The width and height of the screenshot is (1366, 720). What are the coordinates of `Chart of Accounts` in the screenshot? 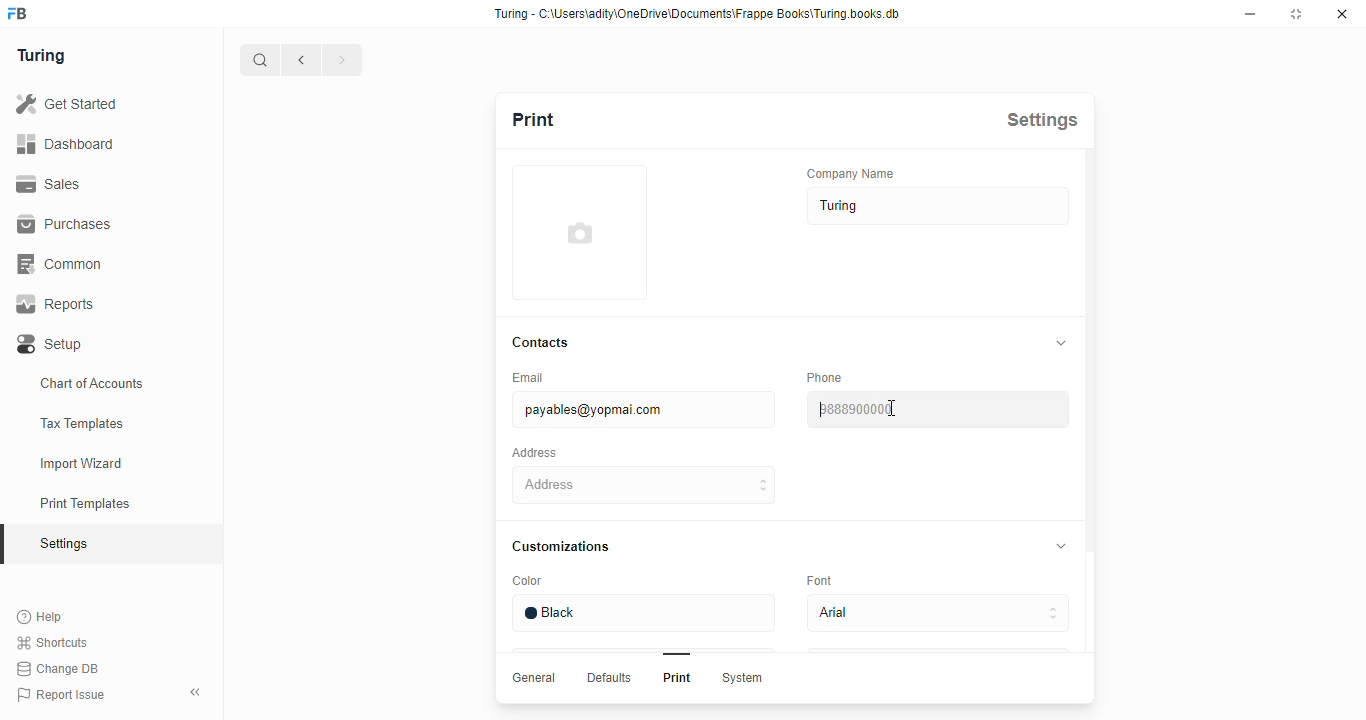 It's located at (100, 382).